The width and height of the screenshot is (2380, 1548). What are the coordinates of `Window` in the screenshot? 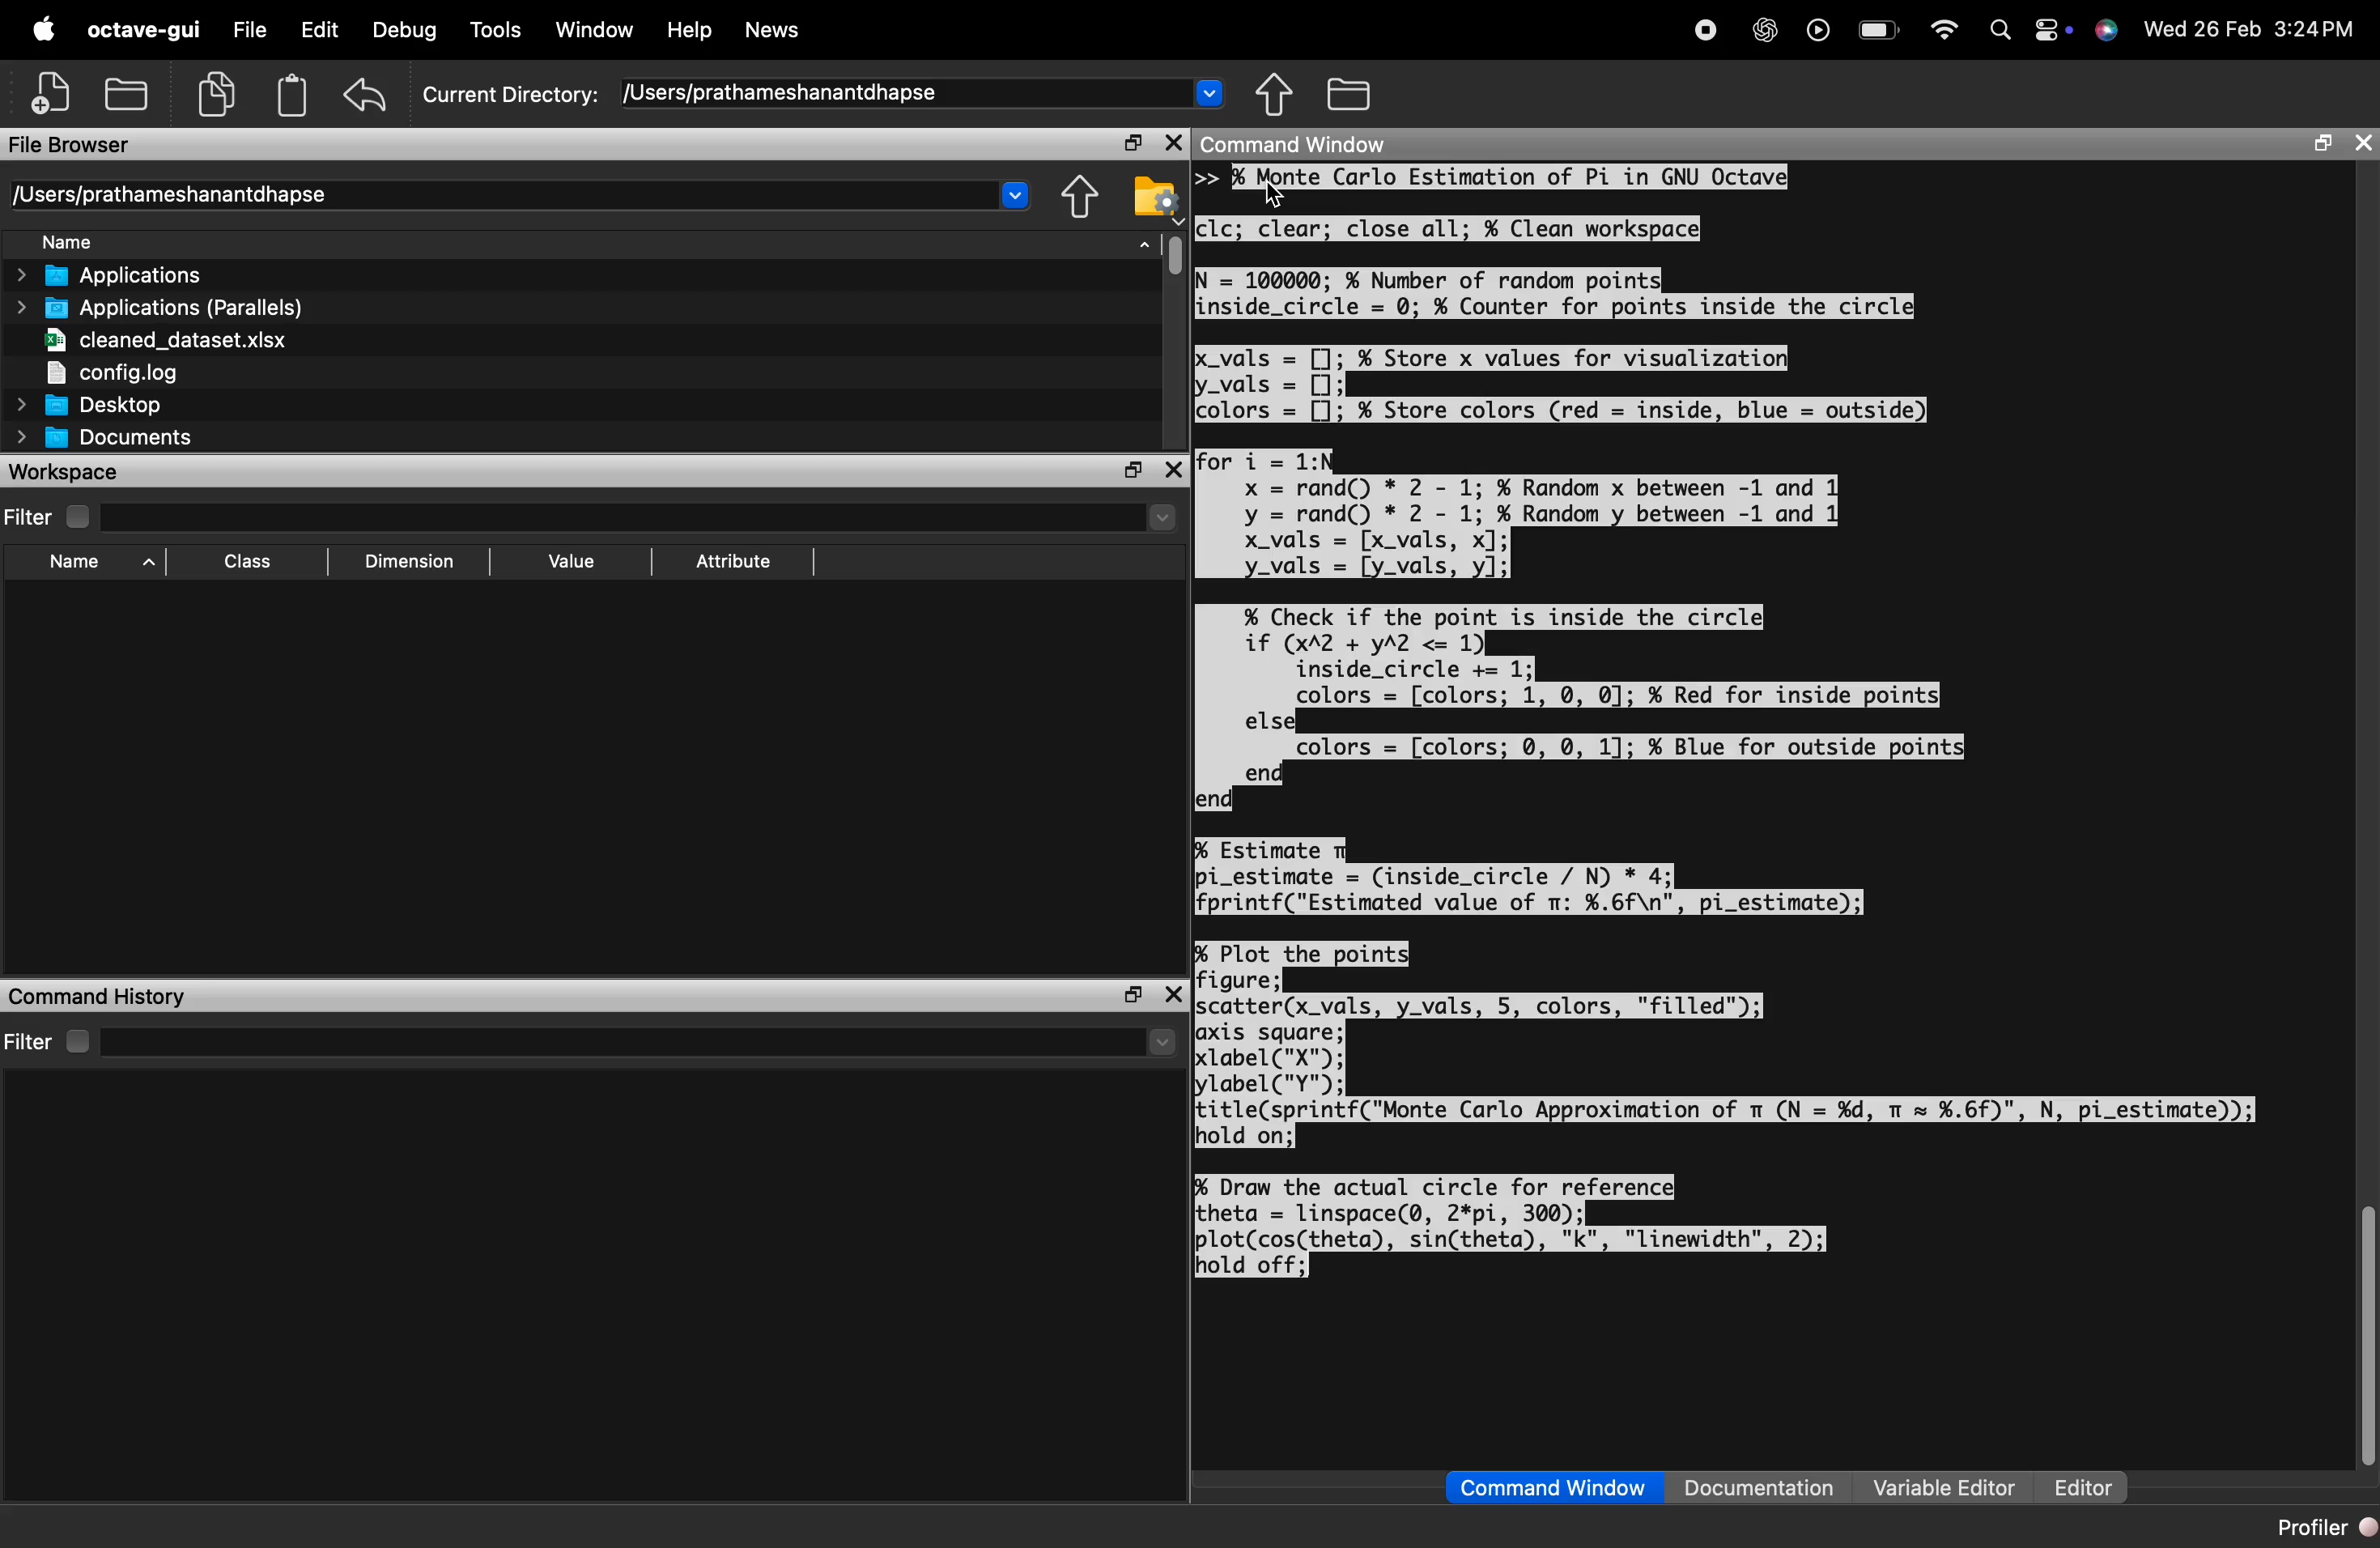 It's located at (597, 30).